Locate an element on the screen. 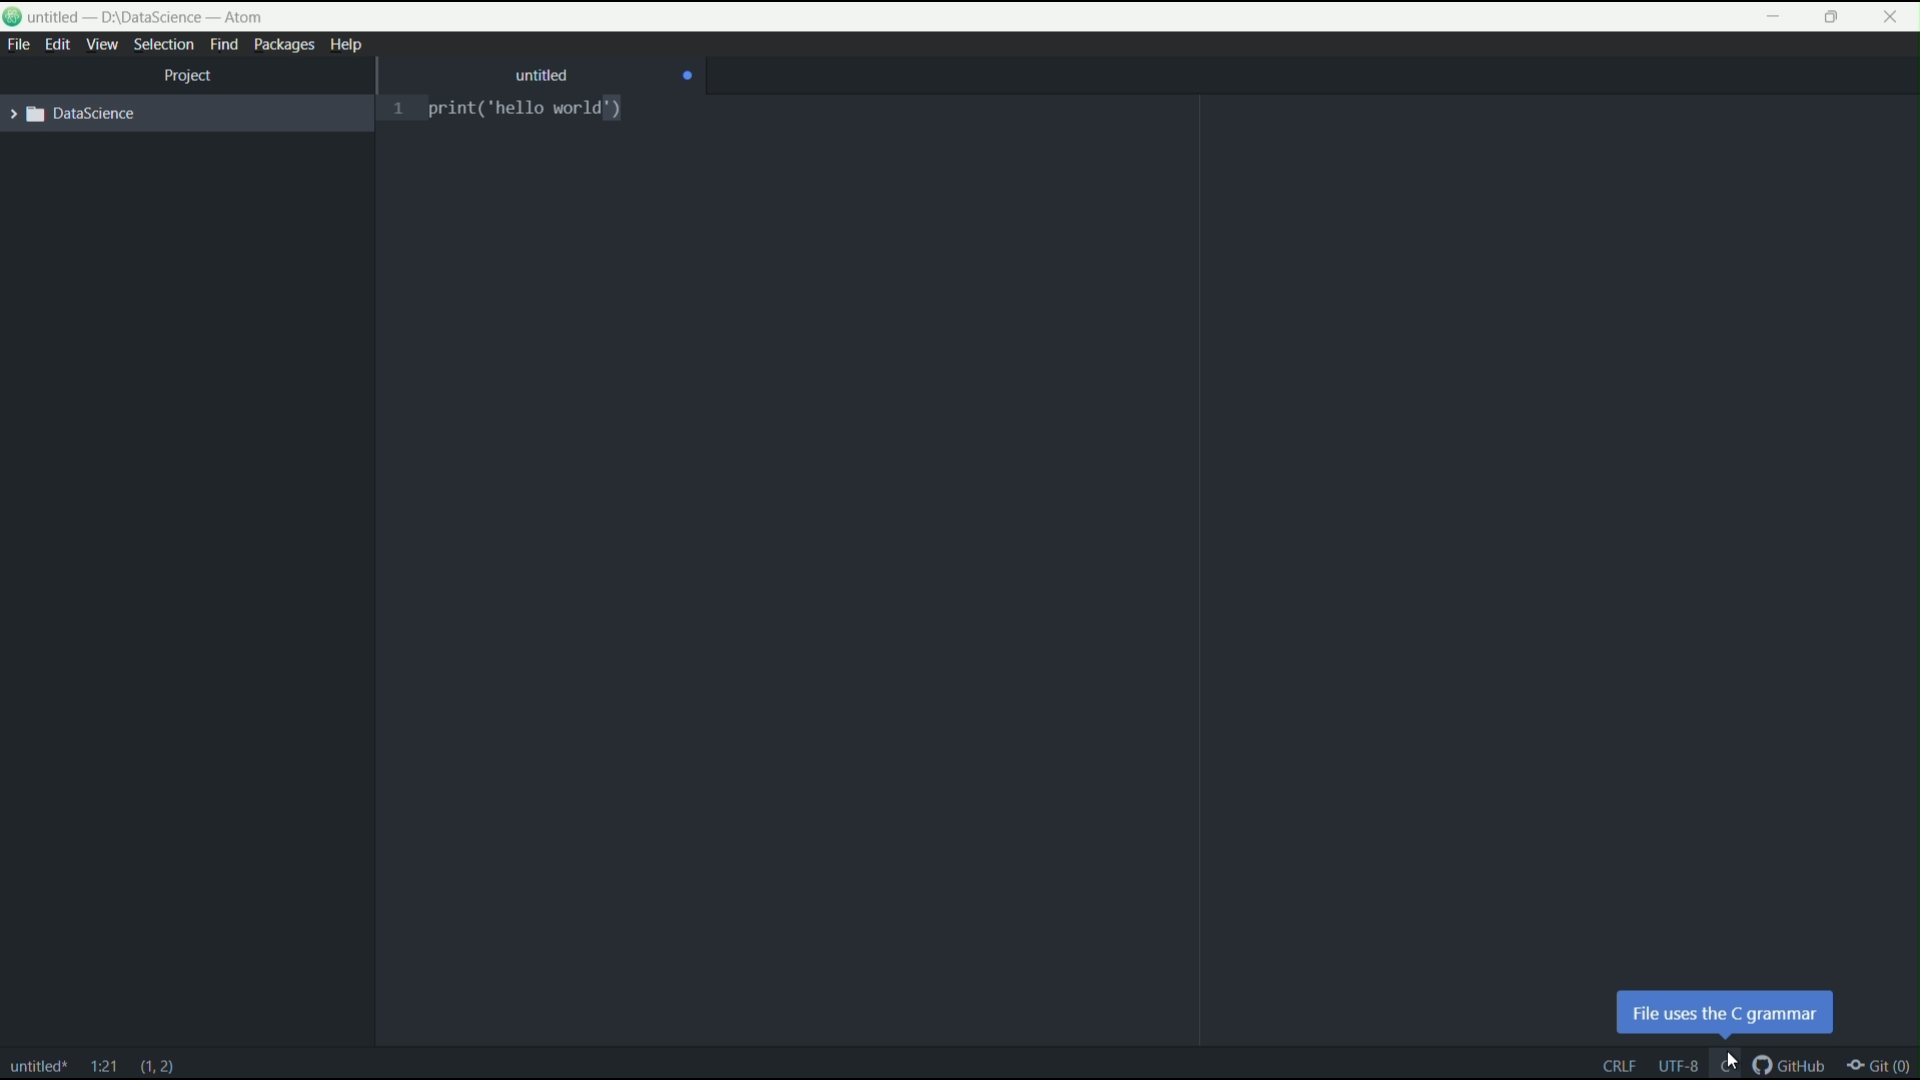 The image size is (1920, 1080). untitled is located at coordinates (543, 75).